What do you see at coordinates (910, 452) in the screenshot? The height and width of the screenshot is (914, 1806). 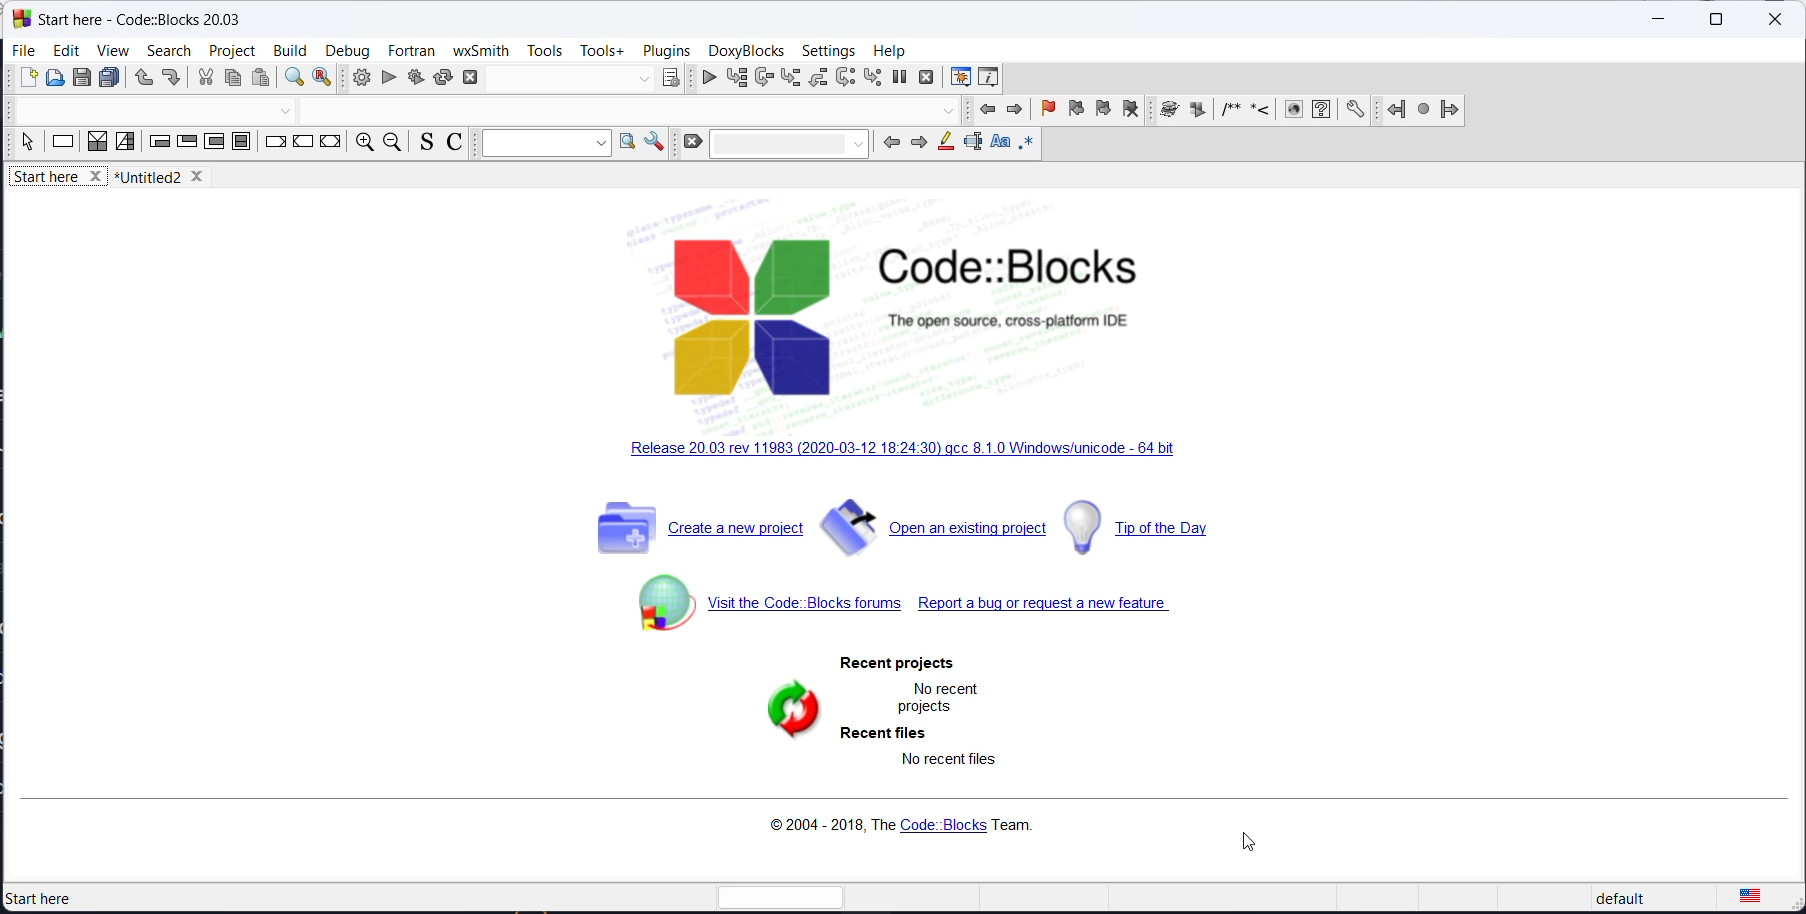 I see `new release` at bounding box center [910, 452].